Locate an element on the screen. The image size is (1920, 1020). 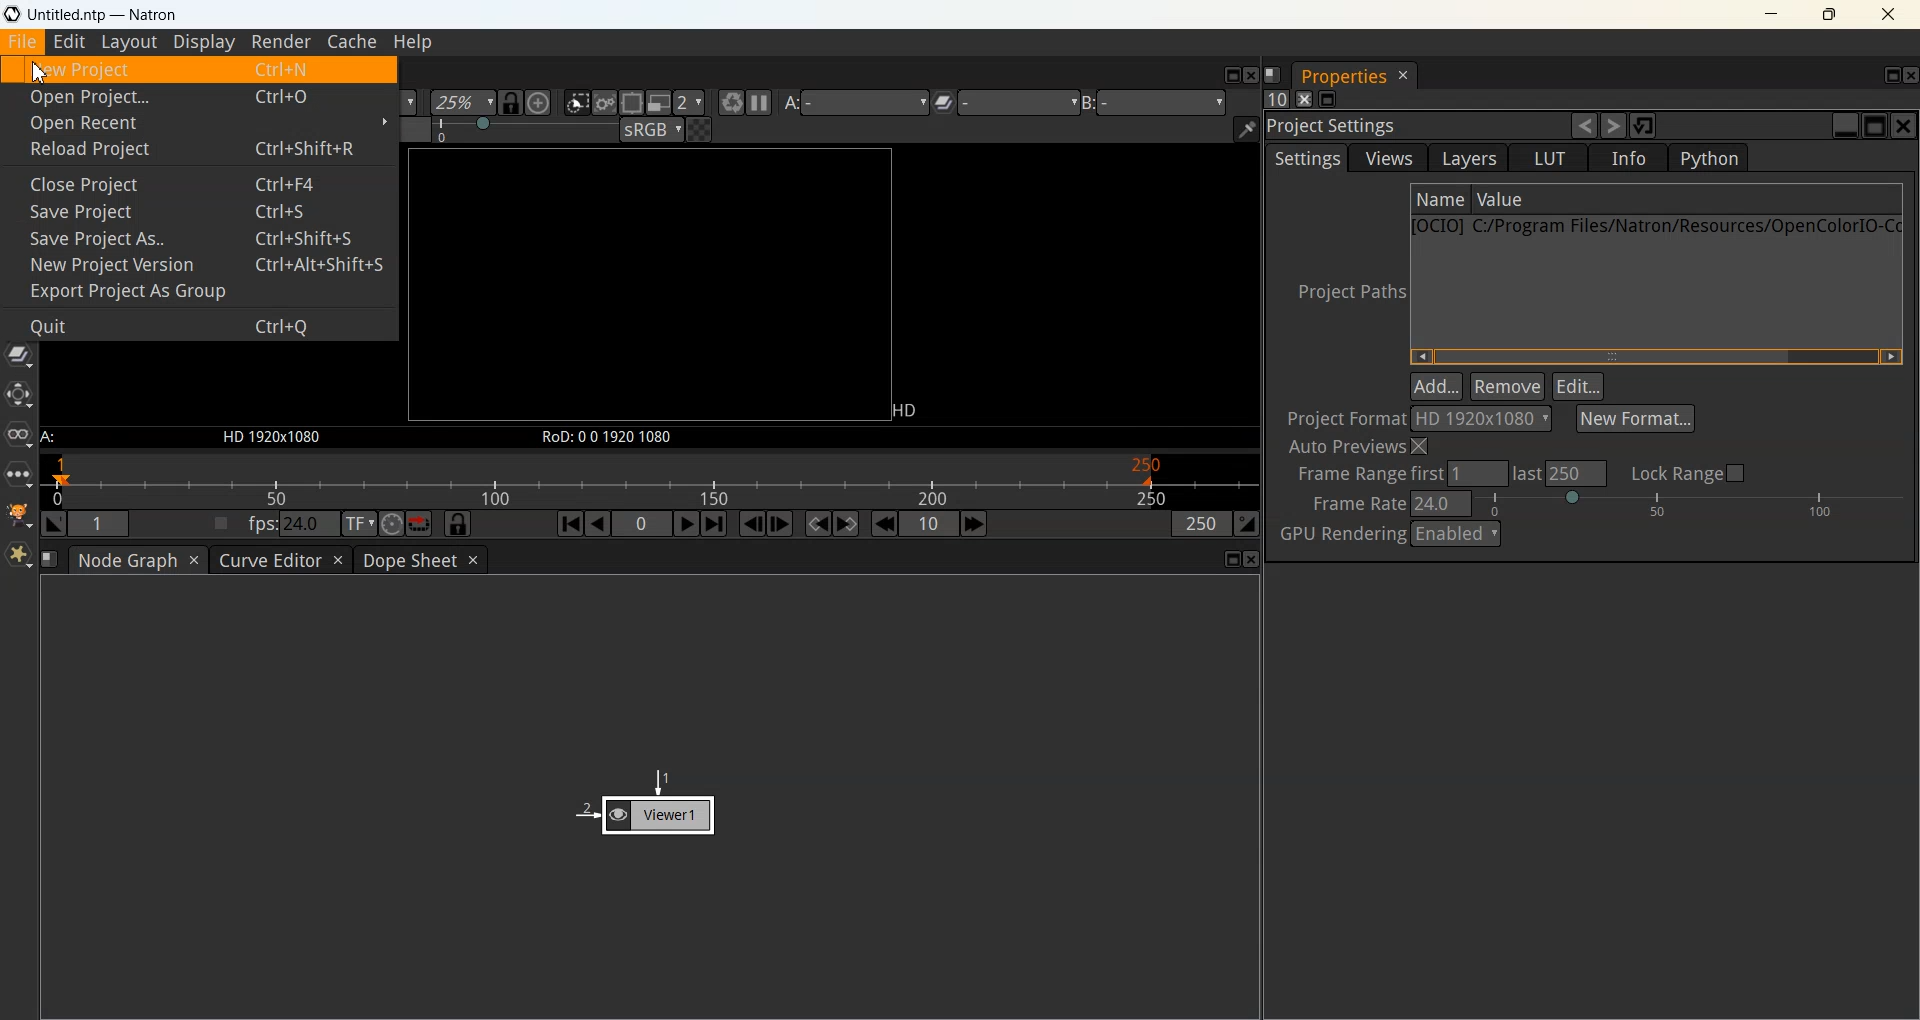
Close Project is located at coordinates (197, 181).